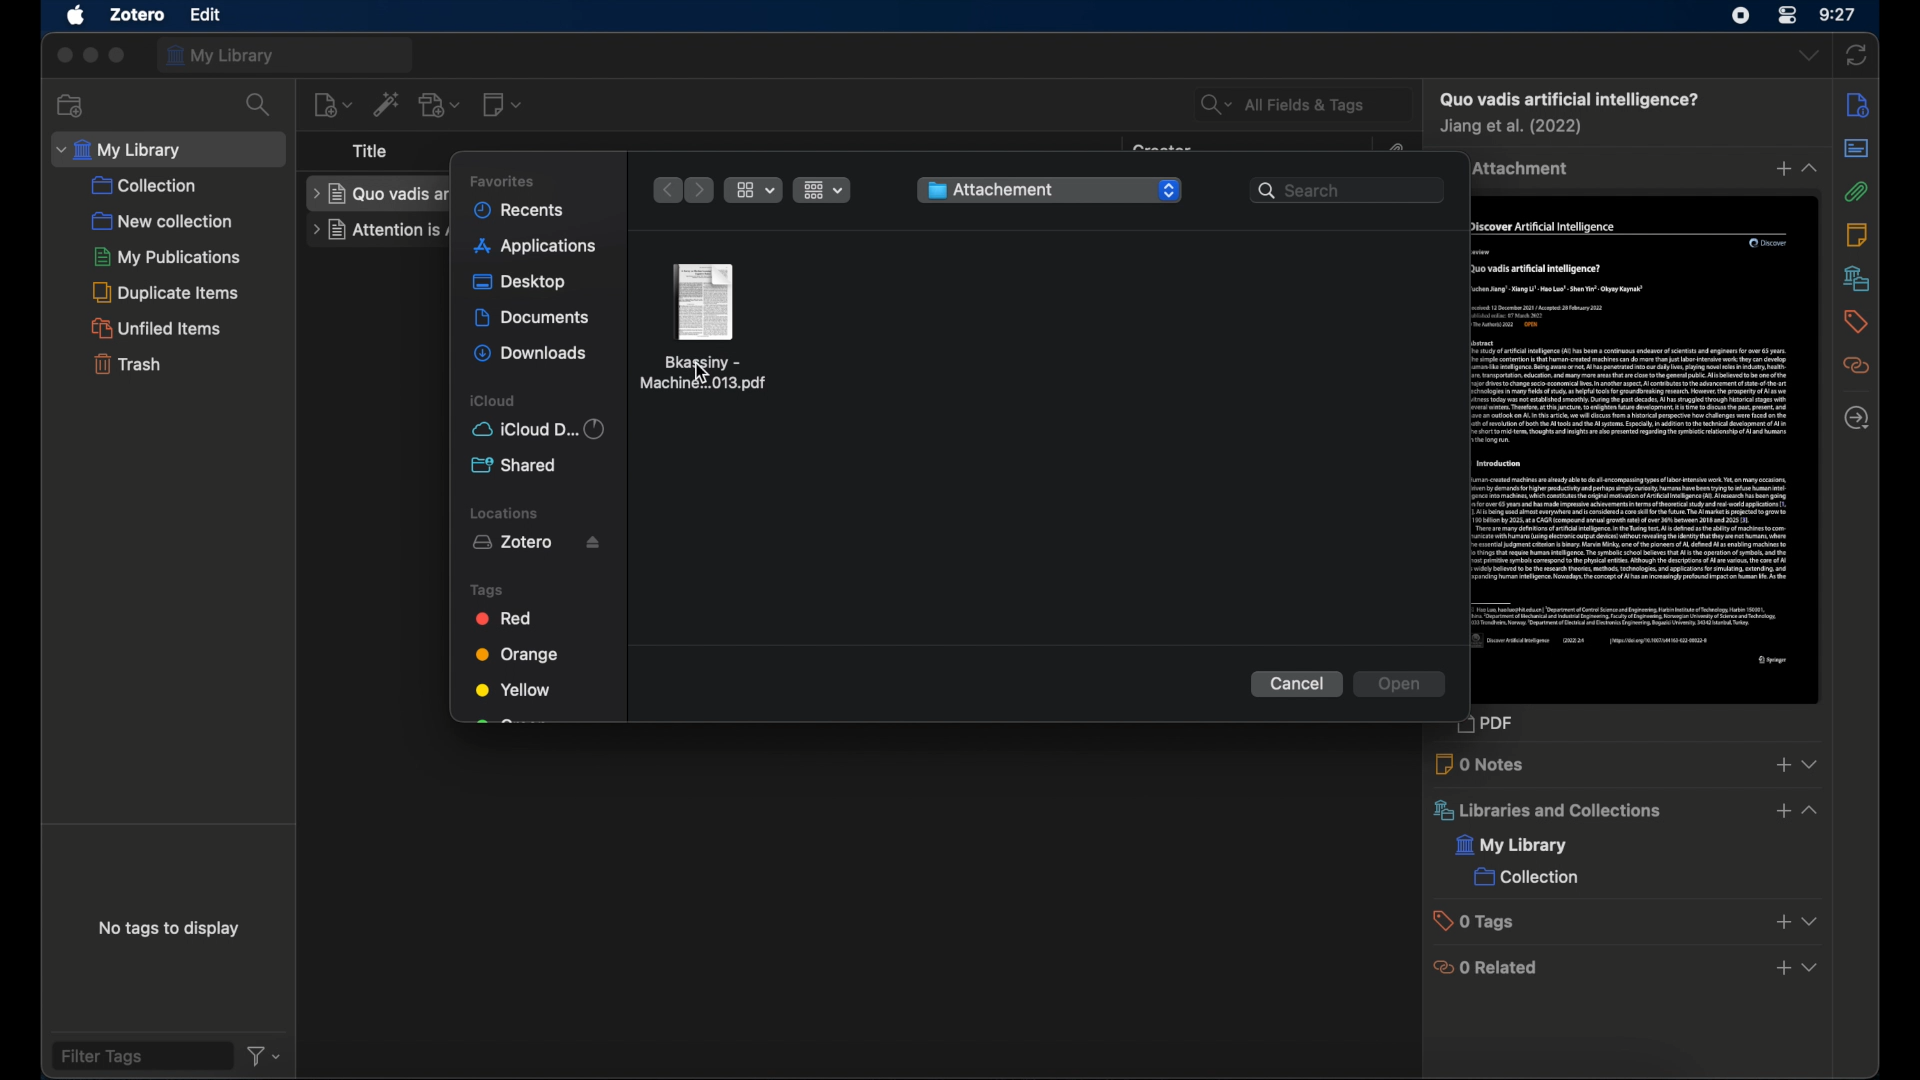 The image size is (1920, 1080). I want to click on pdf, so click(1497, 726).